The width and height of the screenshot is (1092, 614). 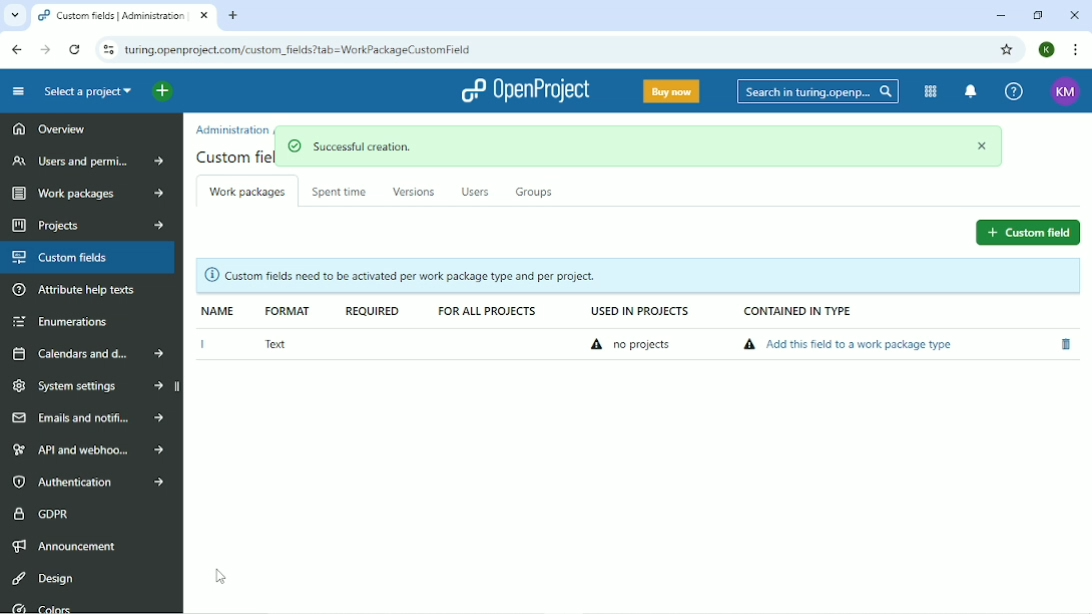 I want to click on Format, so click(x=287, y=311).